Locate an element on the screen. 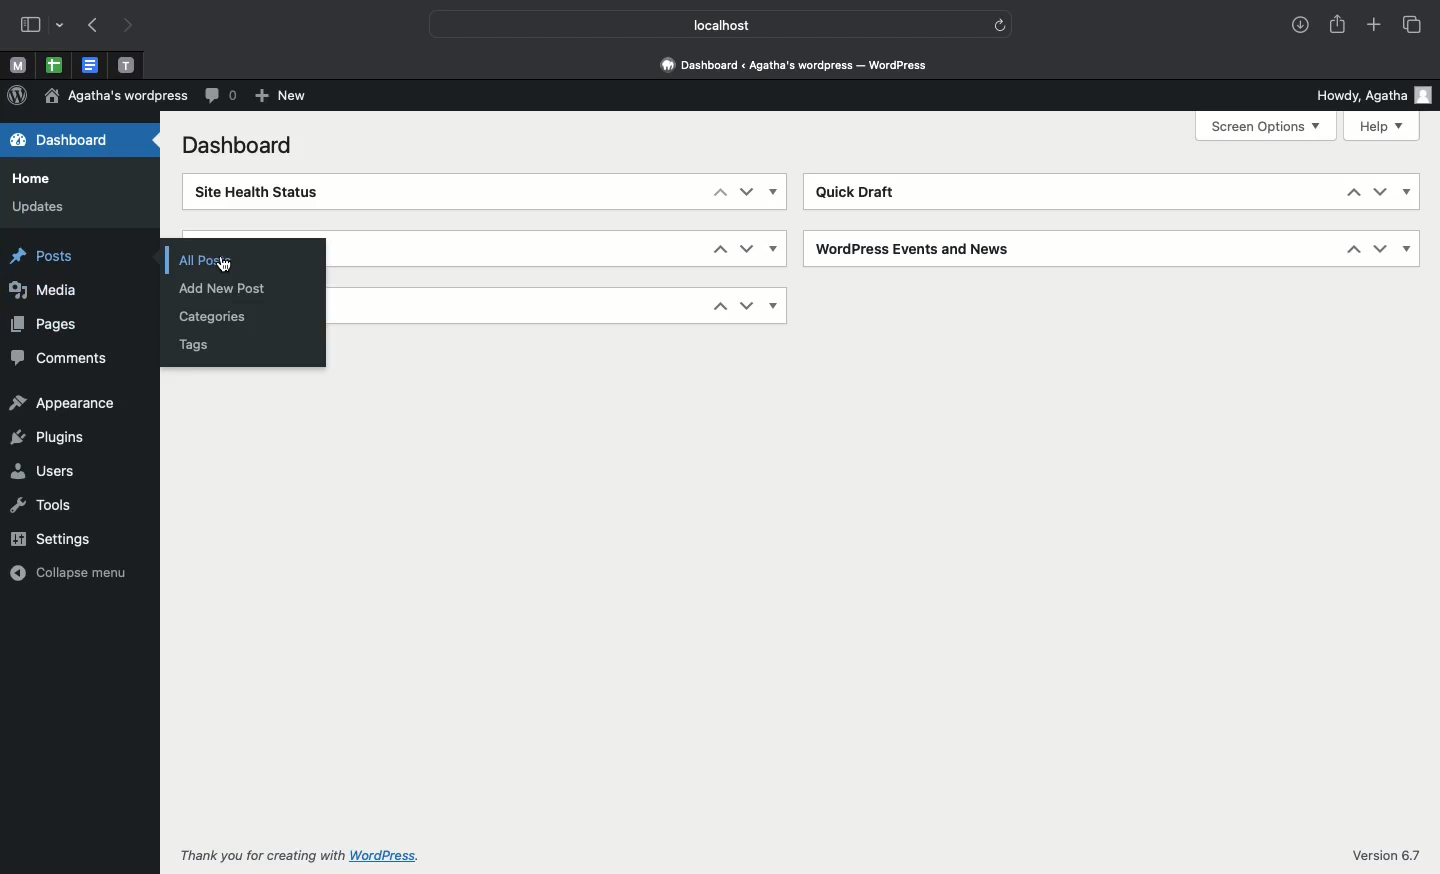 This screenshot has width=1440, height=874. Quick draft is located at coordinates (862, 192).